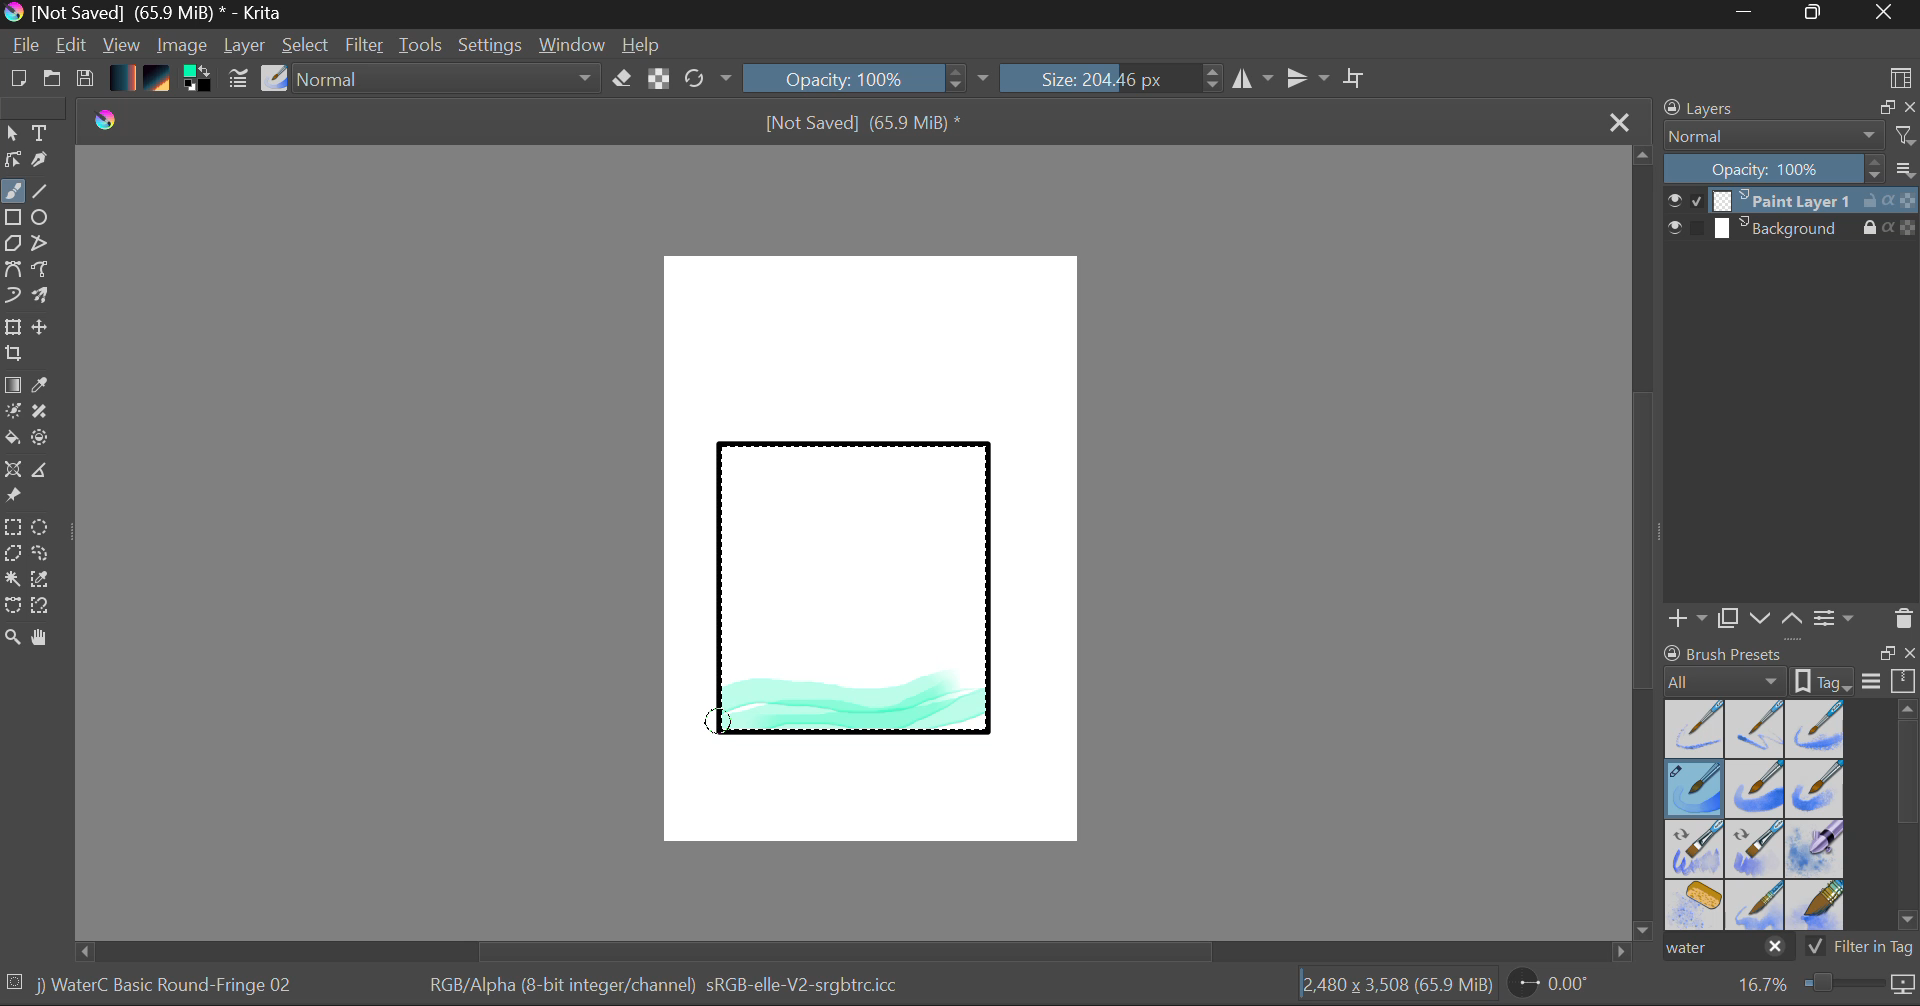  Describe the element at coordinates (1757, 905) in the screenshot. I see `Water C - Spread` at that location.